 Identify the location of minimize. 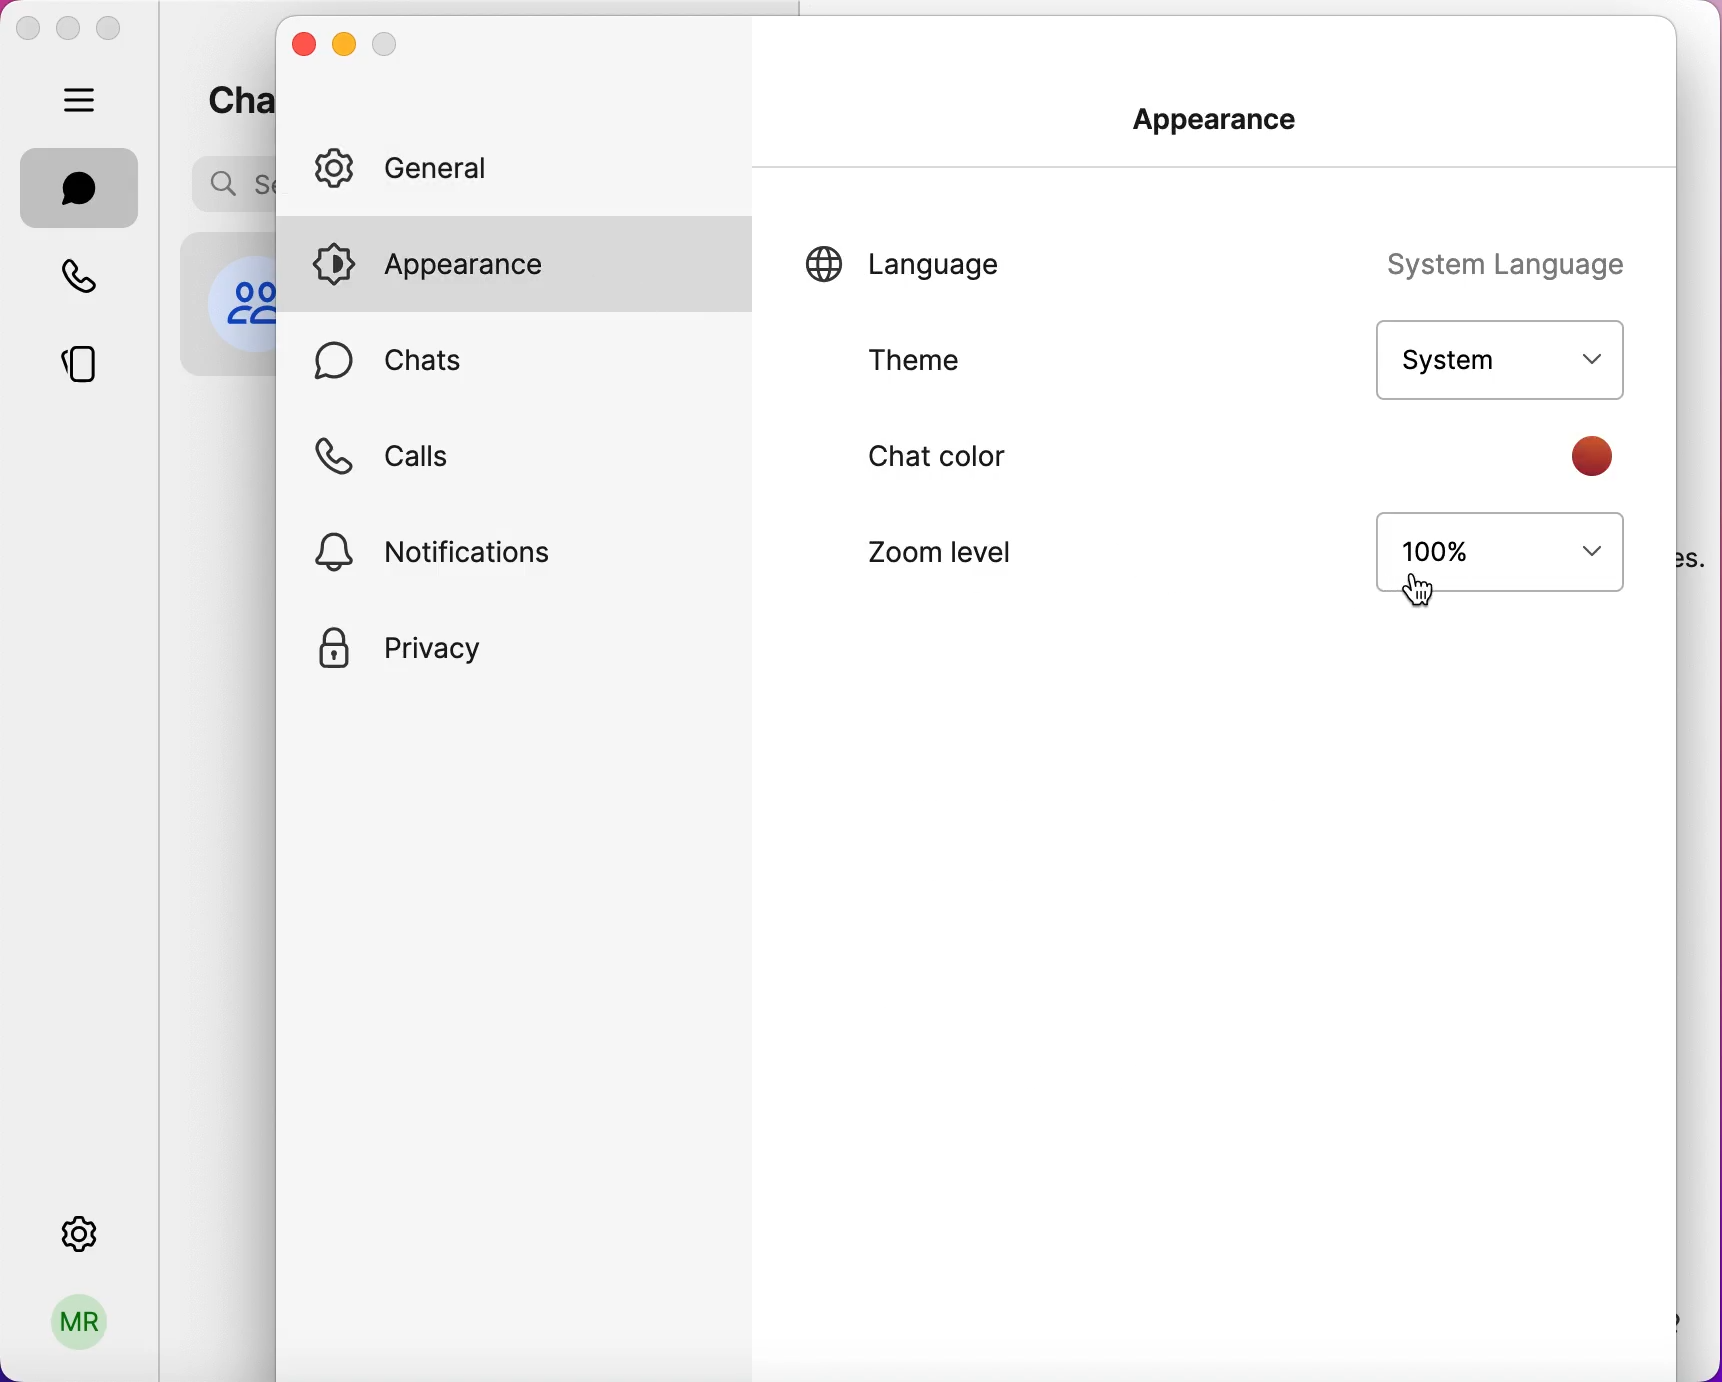
(347, 44).